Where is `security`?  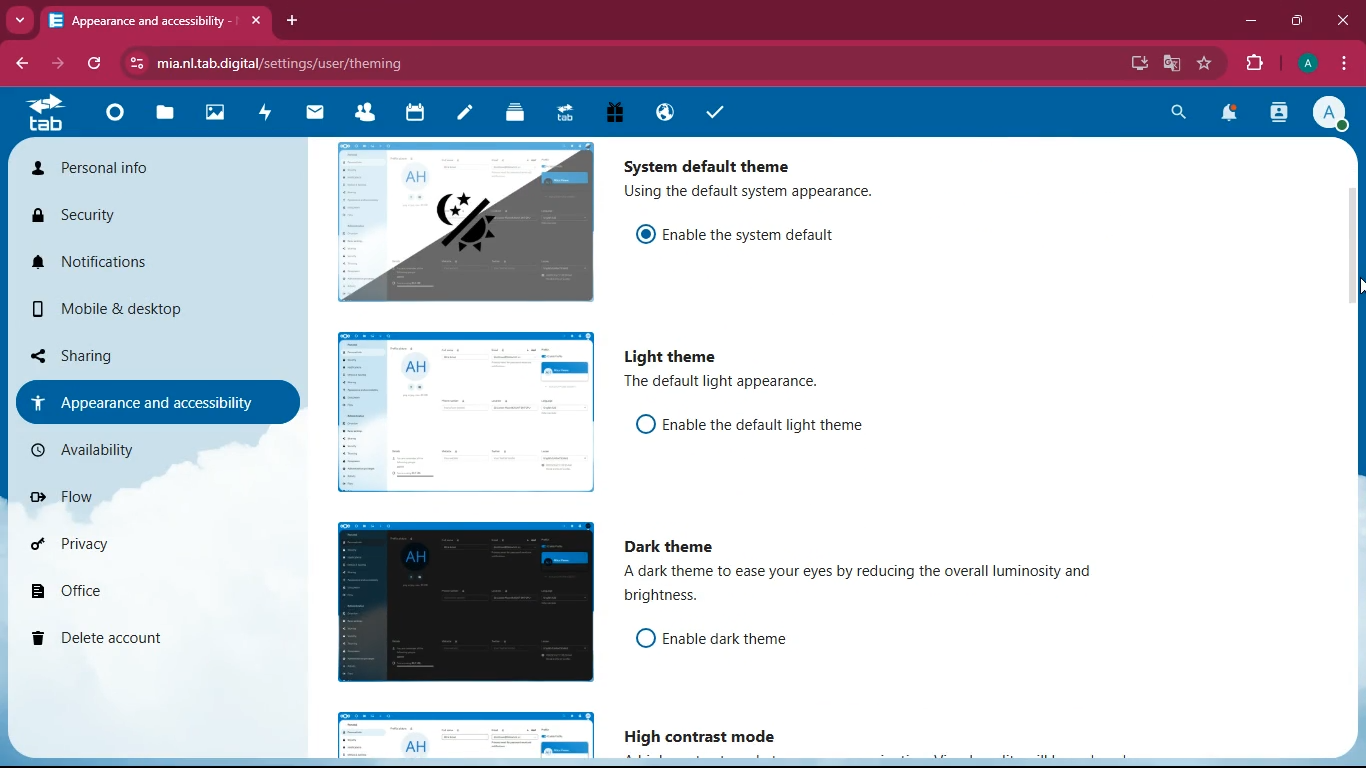 security is located at coordinates (109, 219).